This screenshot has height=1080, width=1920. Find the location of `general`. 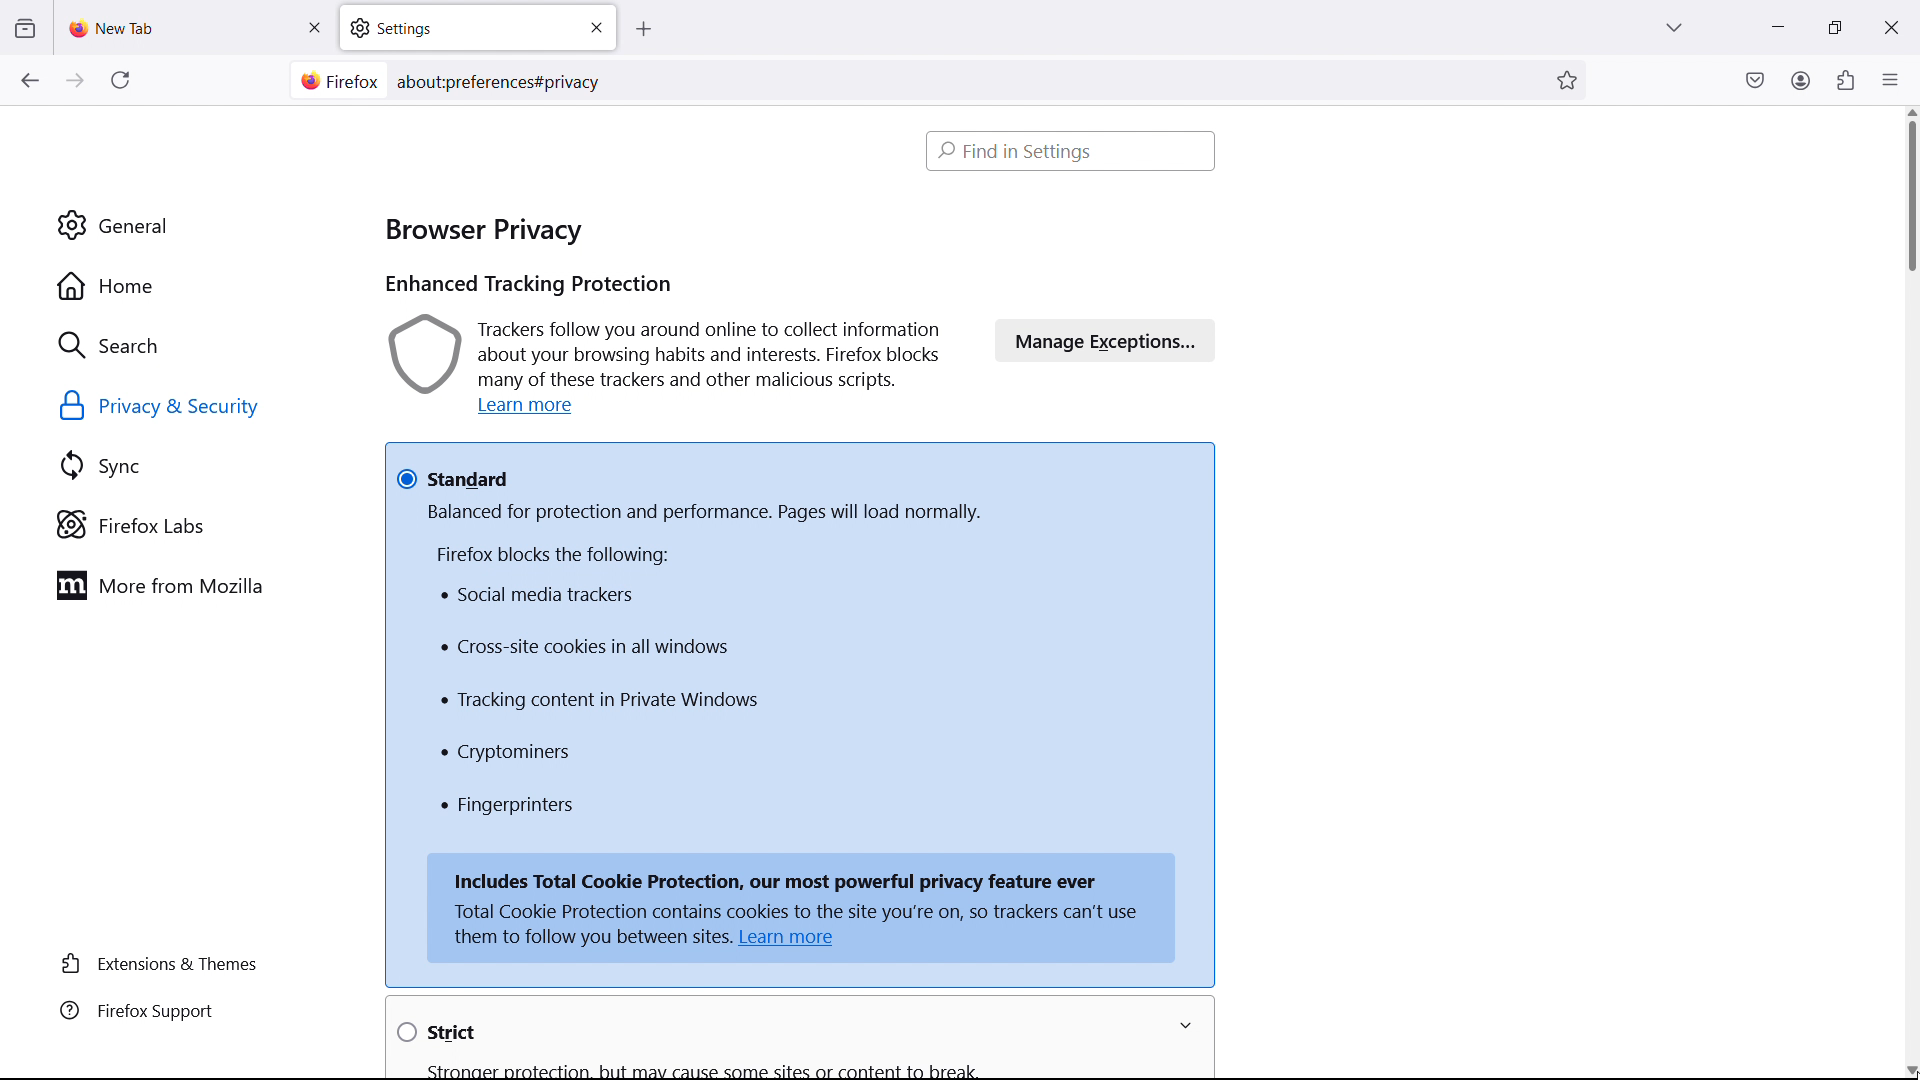

general is located at coordinates (188, 226).